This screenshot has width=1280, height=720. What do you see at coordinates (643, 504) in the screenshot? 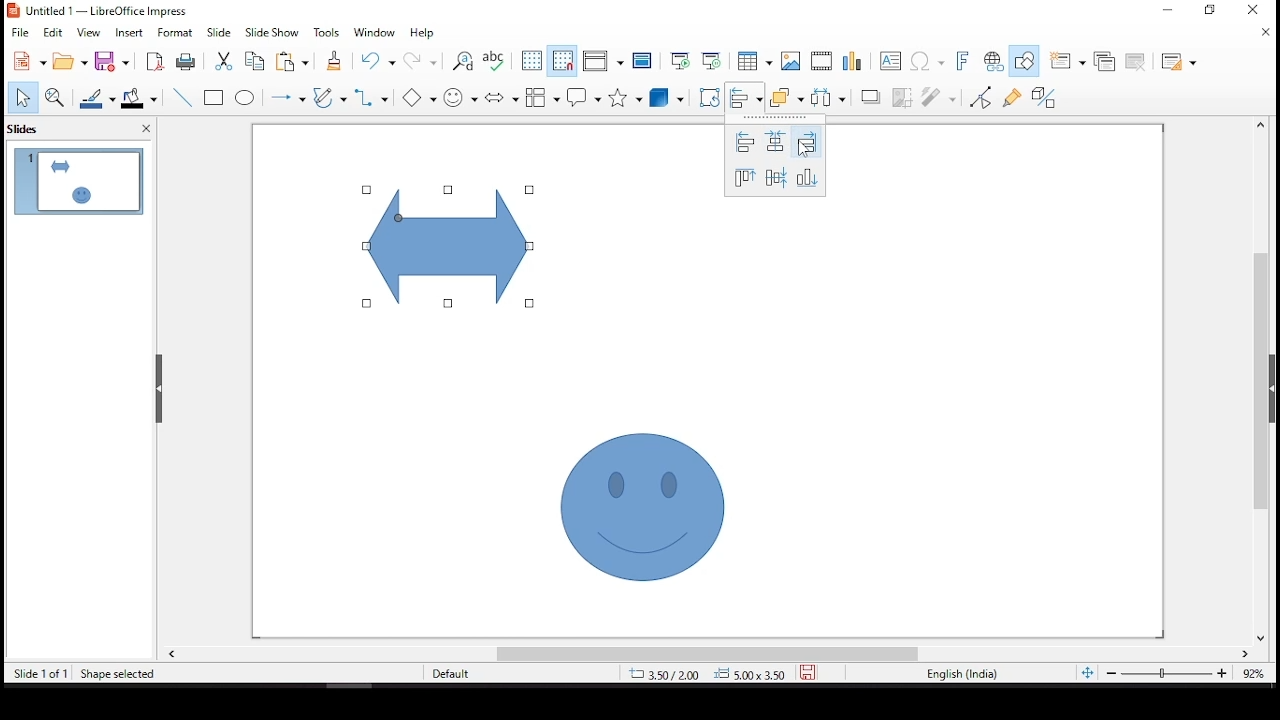
I see `shape` at bounding box center [643, 504].